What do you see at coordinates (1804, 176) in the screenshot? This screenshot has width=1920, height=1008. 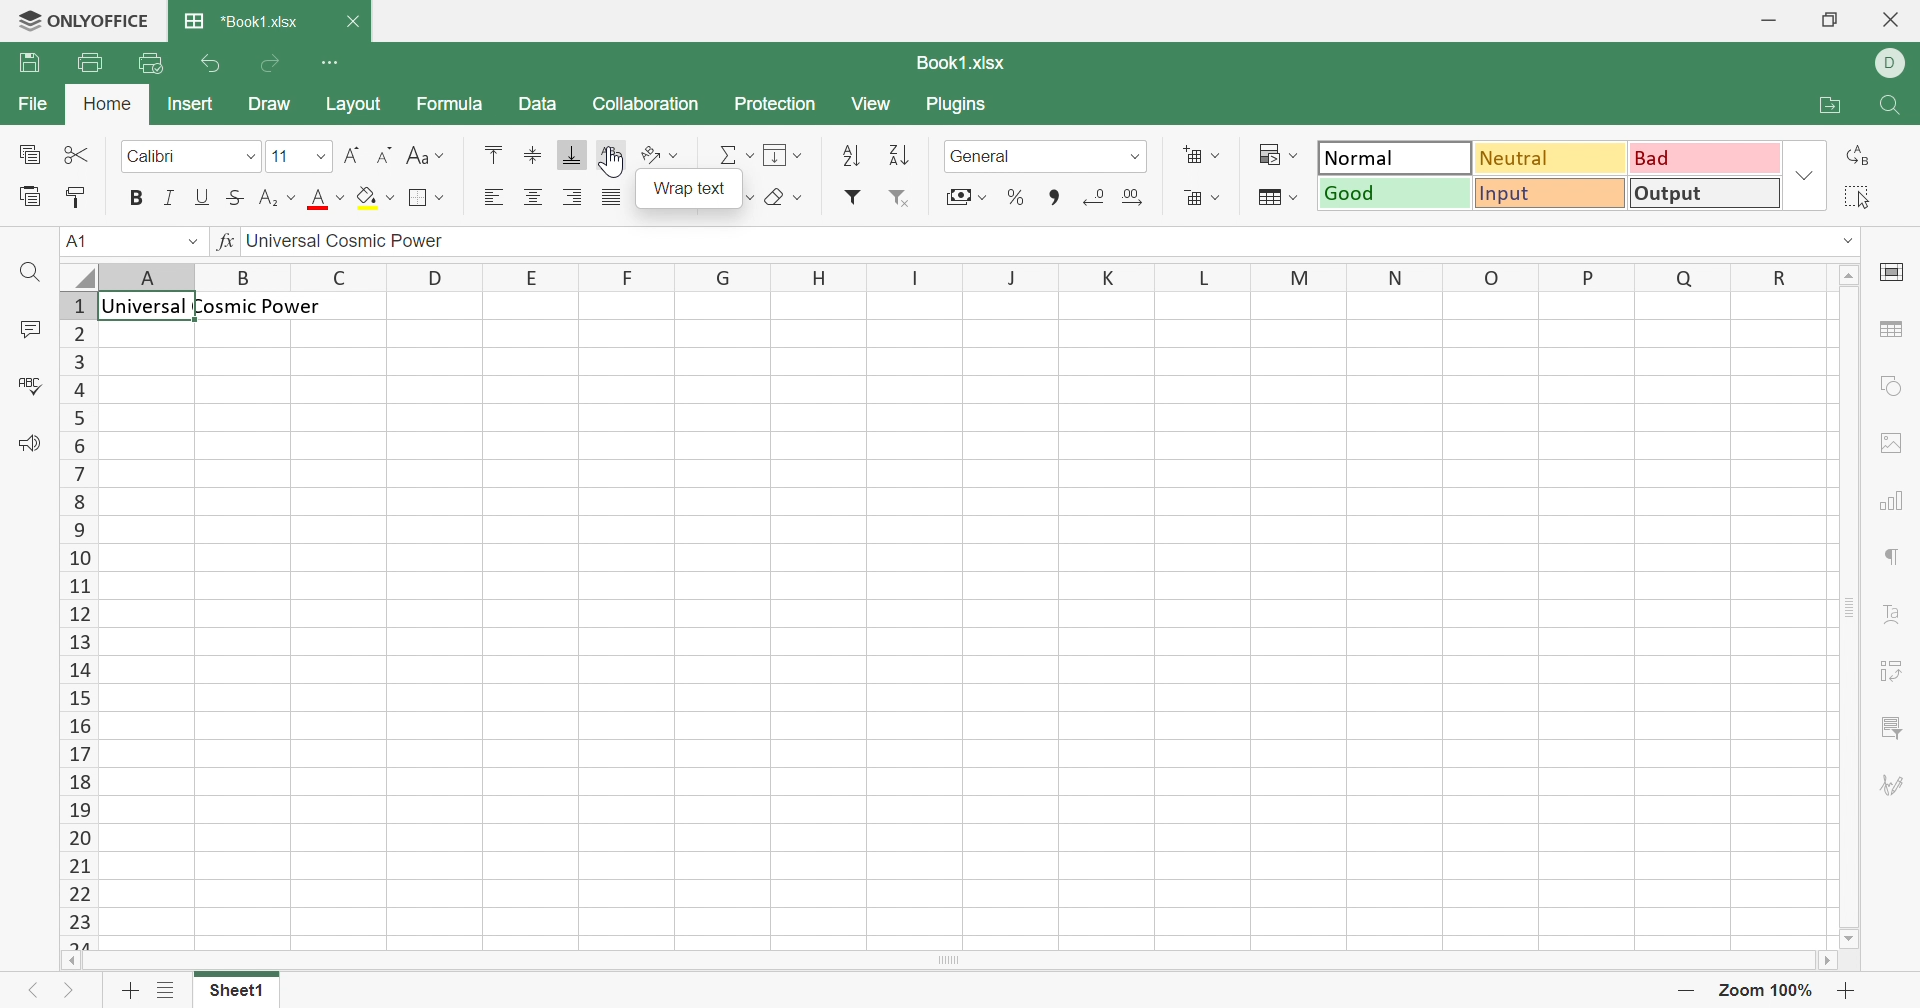 I see `Drop Down` at bounding box center [1804, 176].